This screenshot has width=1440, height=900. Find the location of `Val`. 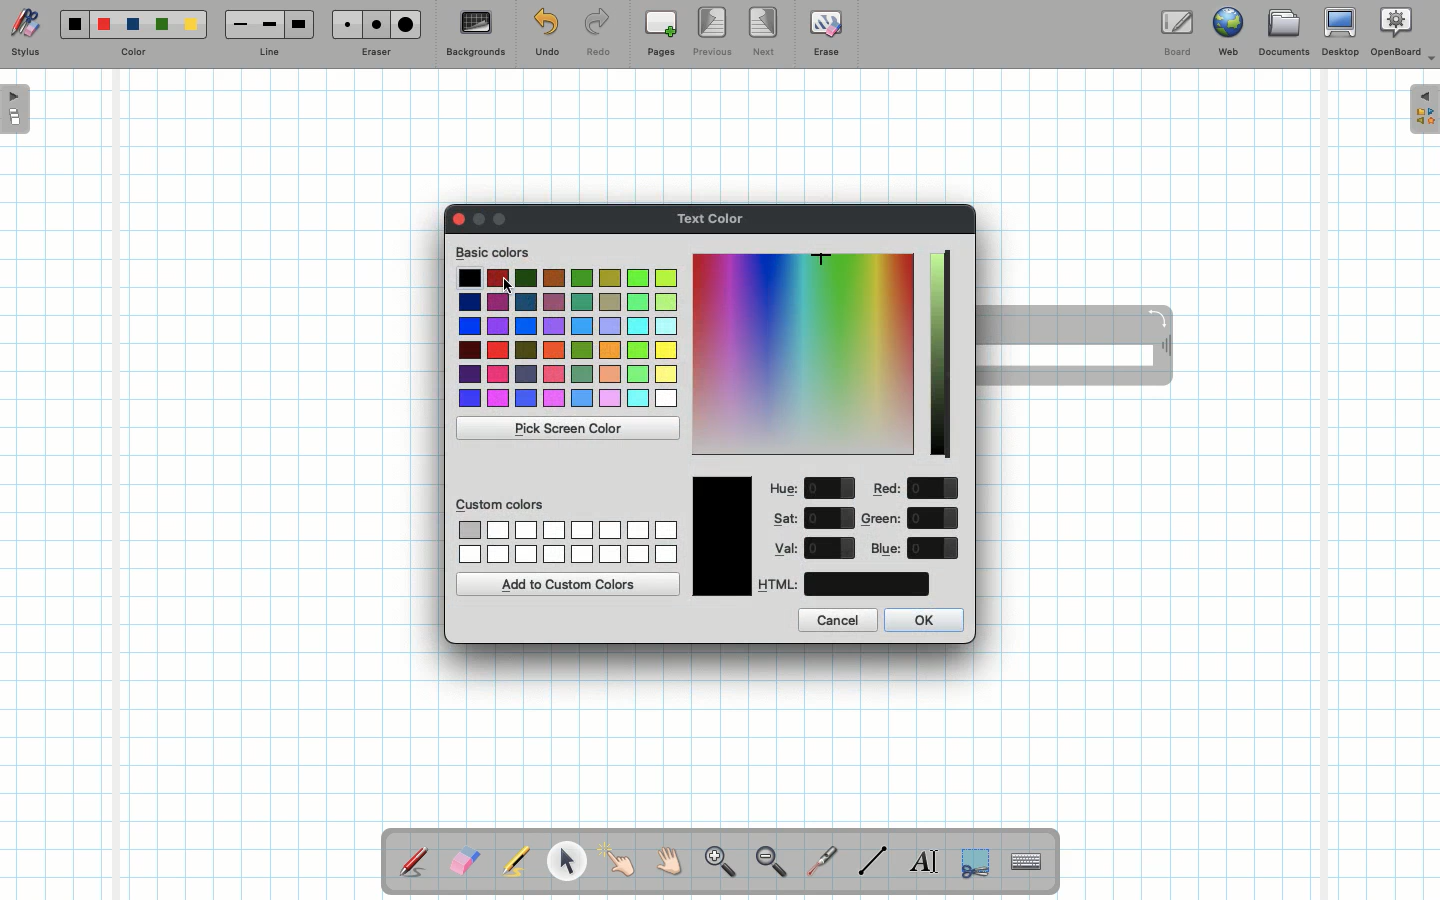

Val is located at coordinates (786, 548).